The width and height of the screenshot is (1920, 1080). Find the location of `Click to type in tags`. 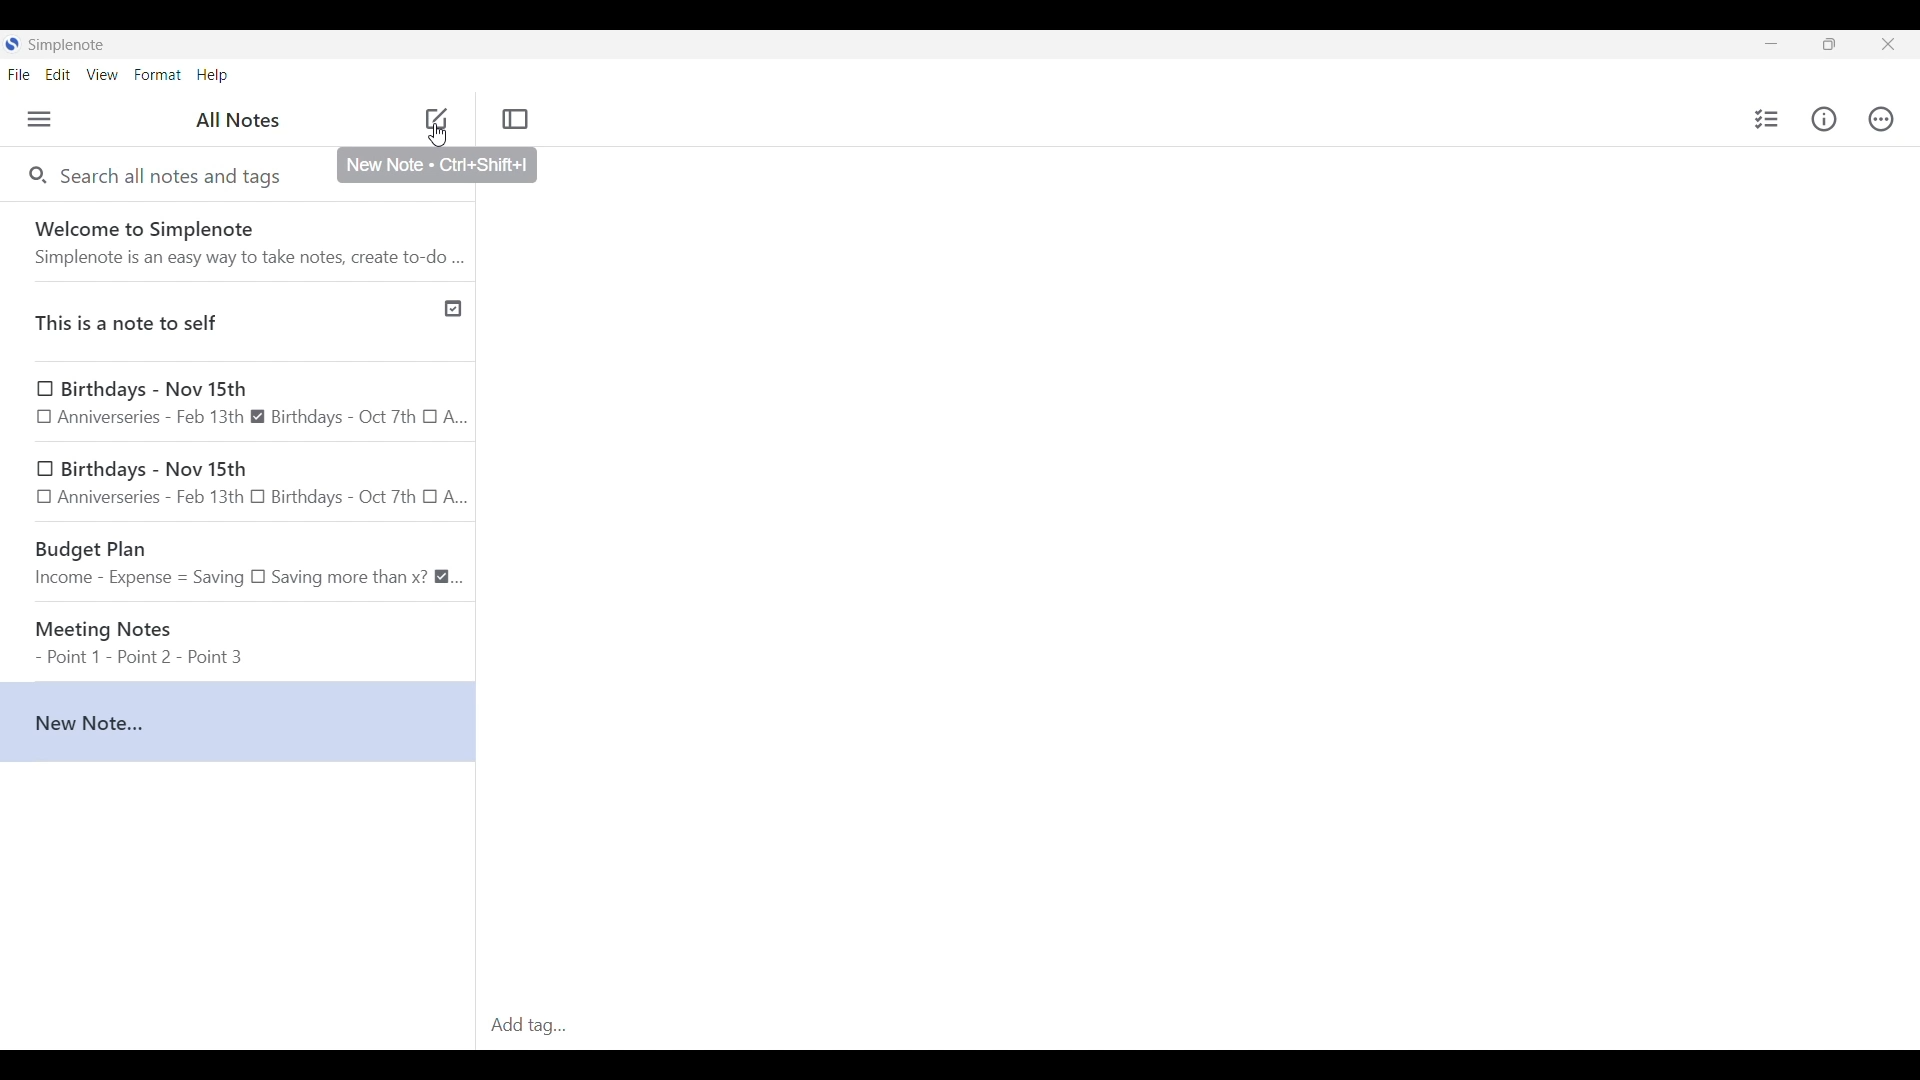

Click to type in tags is located at coordinates (1196, 1027).